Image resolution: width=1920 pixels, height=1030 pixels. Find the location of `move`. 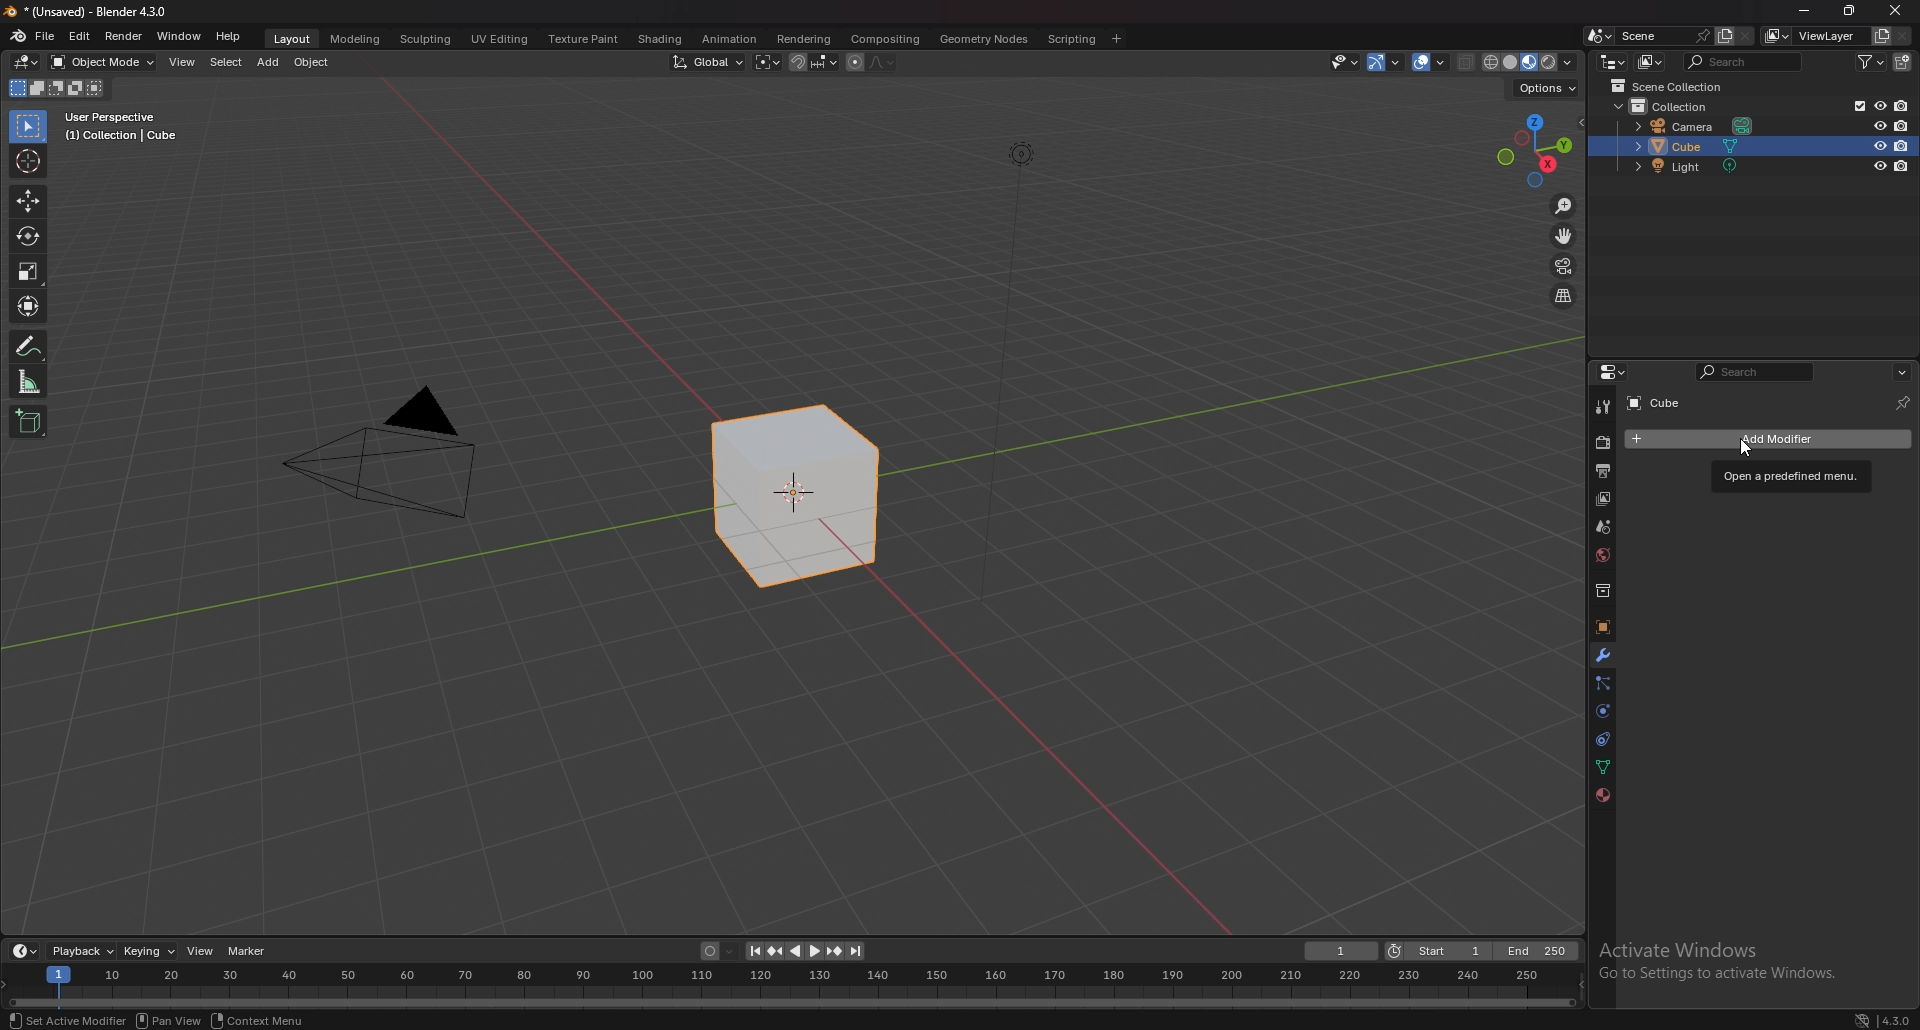

move is located at coordinates (1564, 236).